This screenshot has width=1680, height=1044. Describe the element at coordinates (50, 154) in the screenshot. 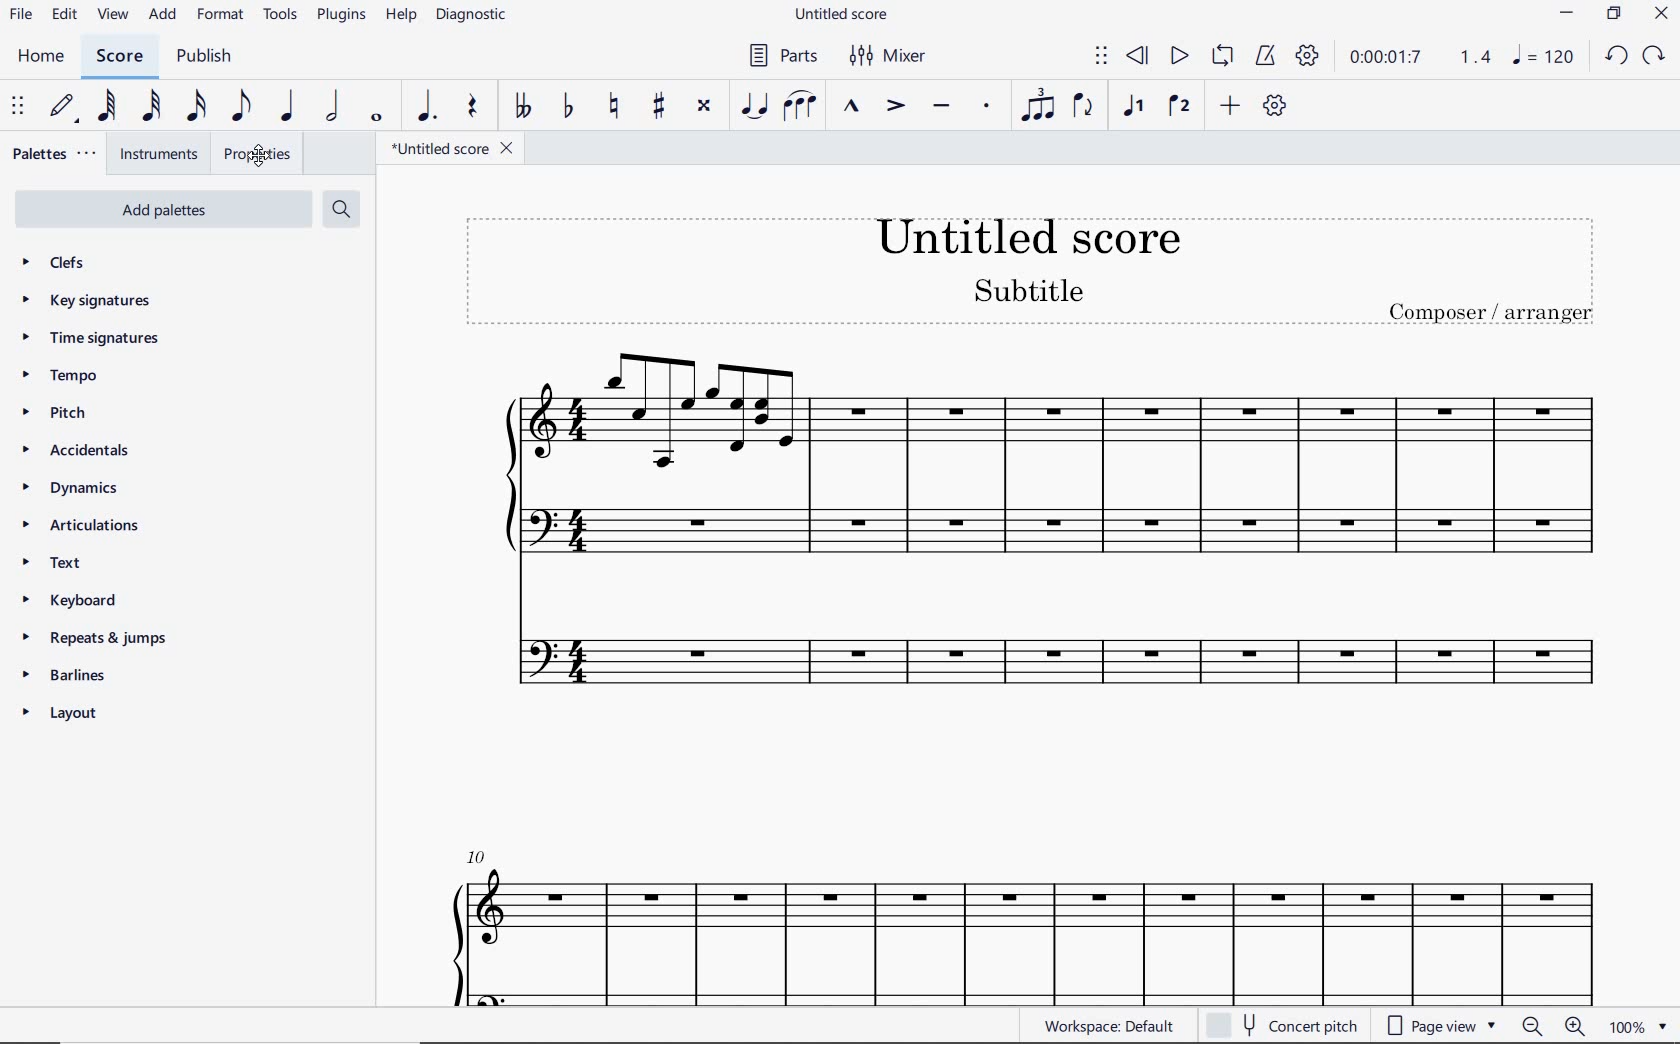

I see `PALETTES` at that location.